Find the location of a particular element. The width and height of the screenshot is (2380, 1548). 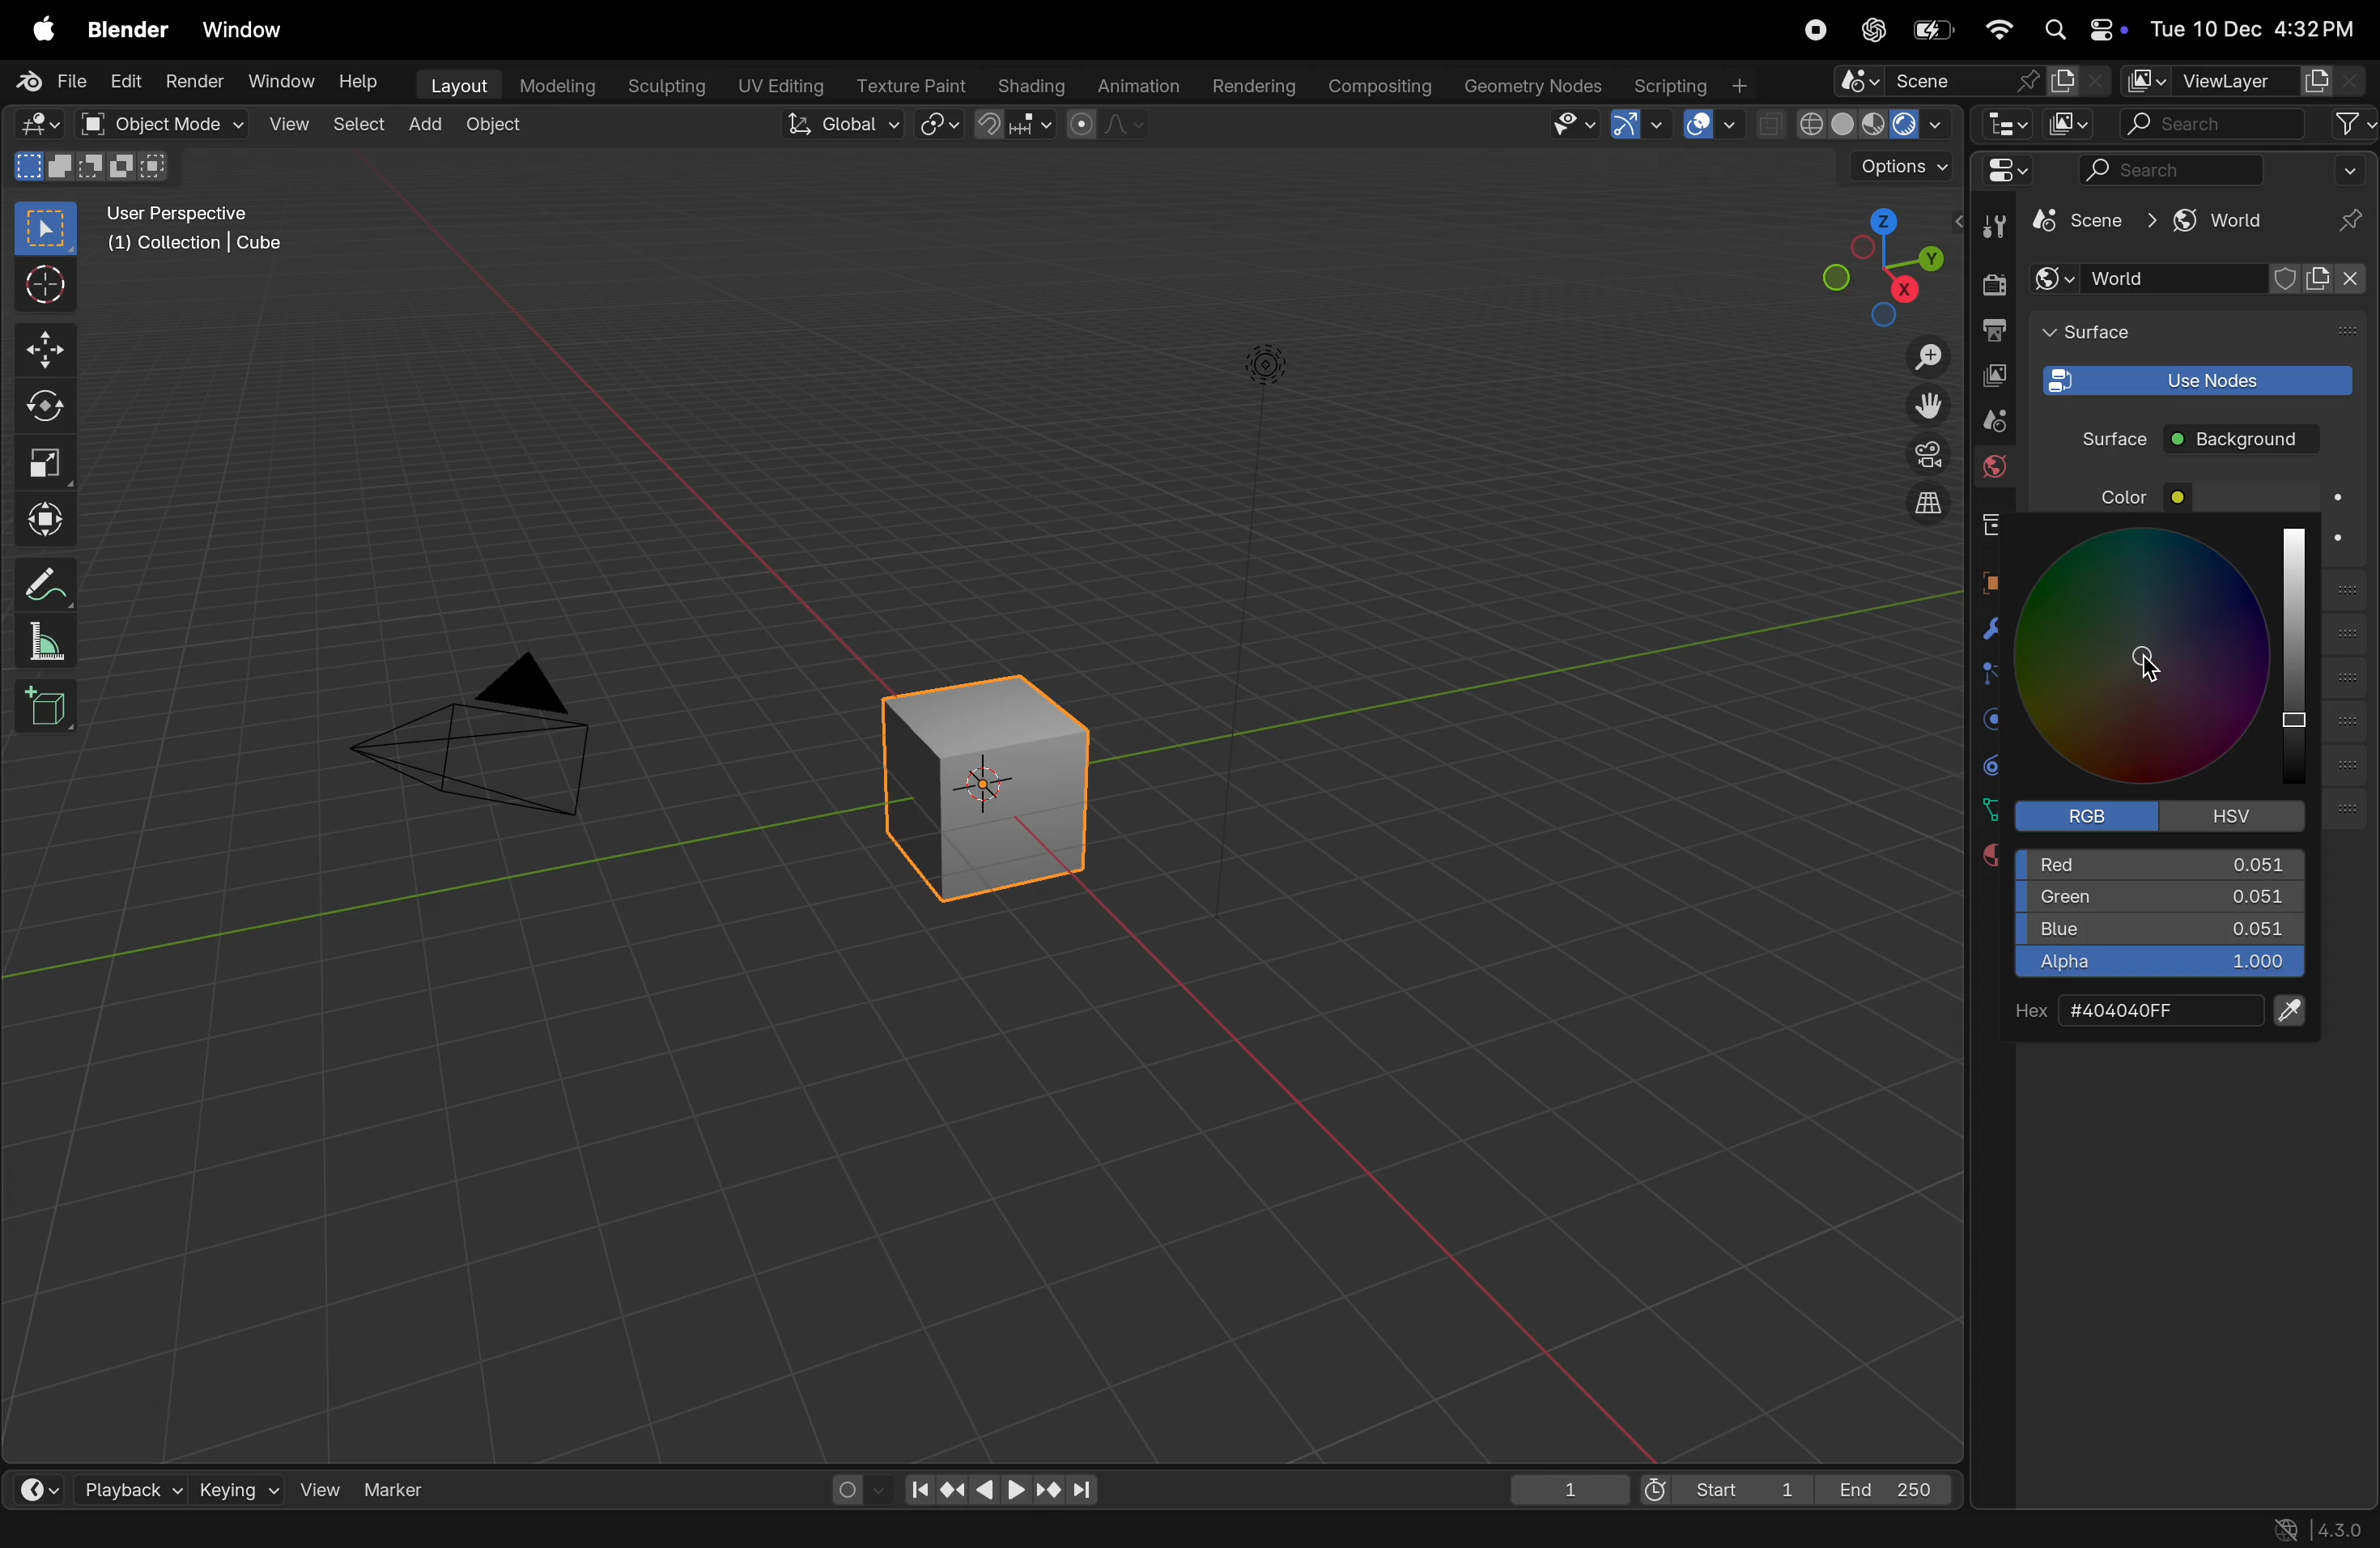

trasnform pviot is located at coordinates (942, 124).